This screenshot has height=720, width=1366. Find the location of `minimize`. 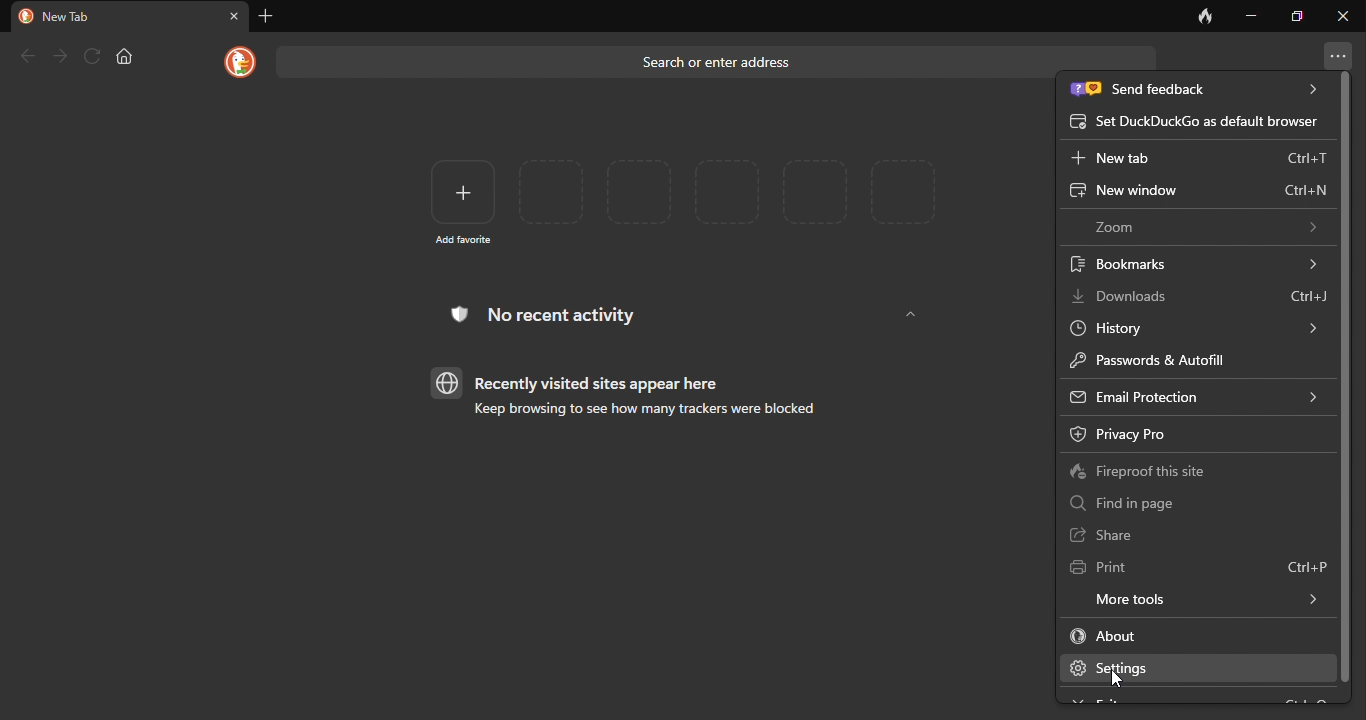

minimize is located at coordinates (1252, 14).